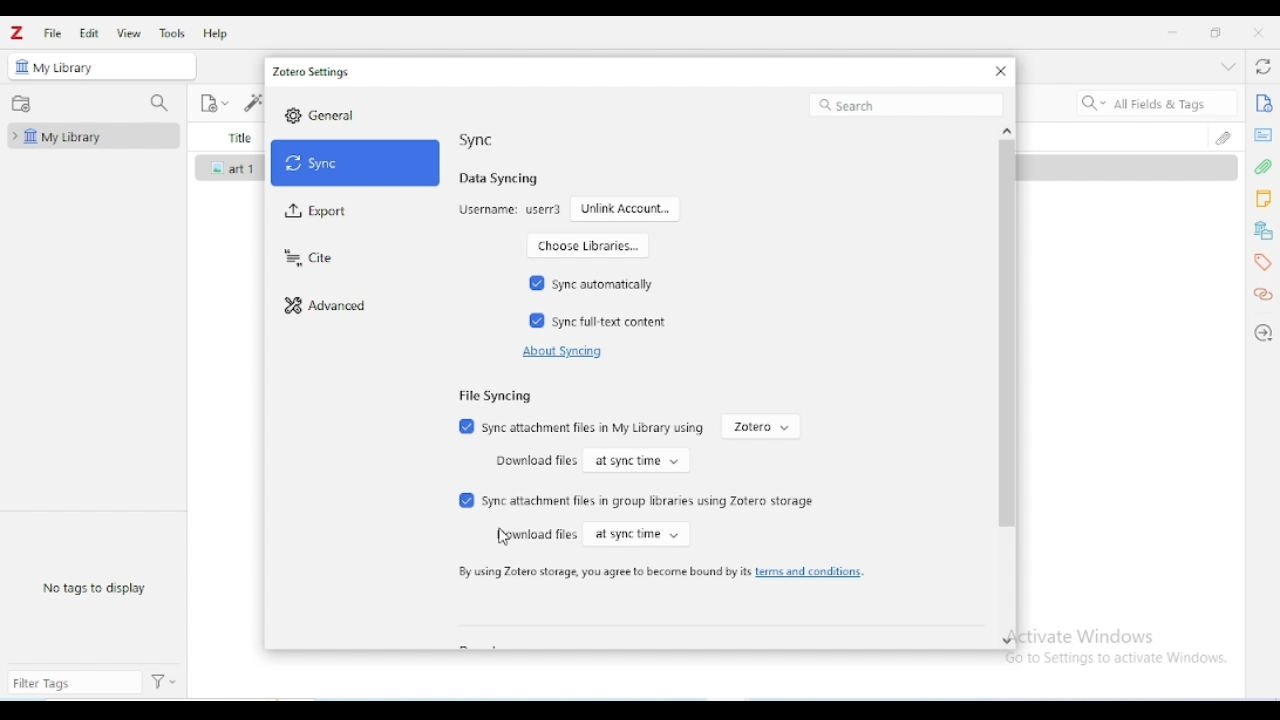 Image resolution: width=1280 pixels, height=720 pixels. What do you see at coordinates (312, 72) in the screenshot?
I see `zotero settings` at bounding box center [312, 72].